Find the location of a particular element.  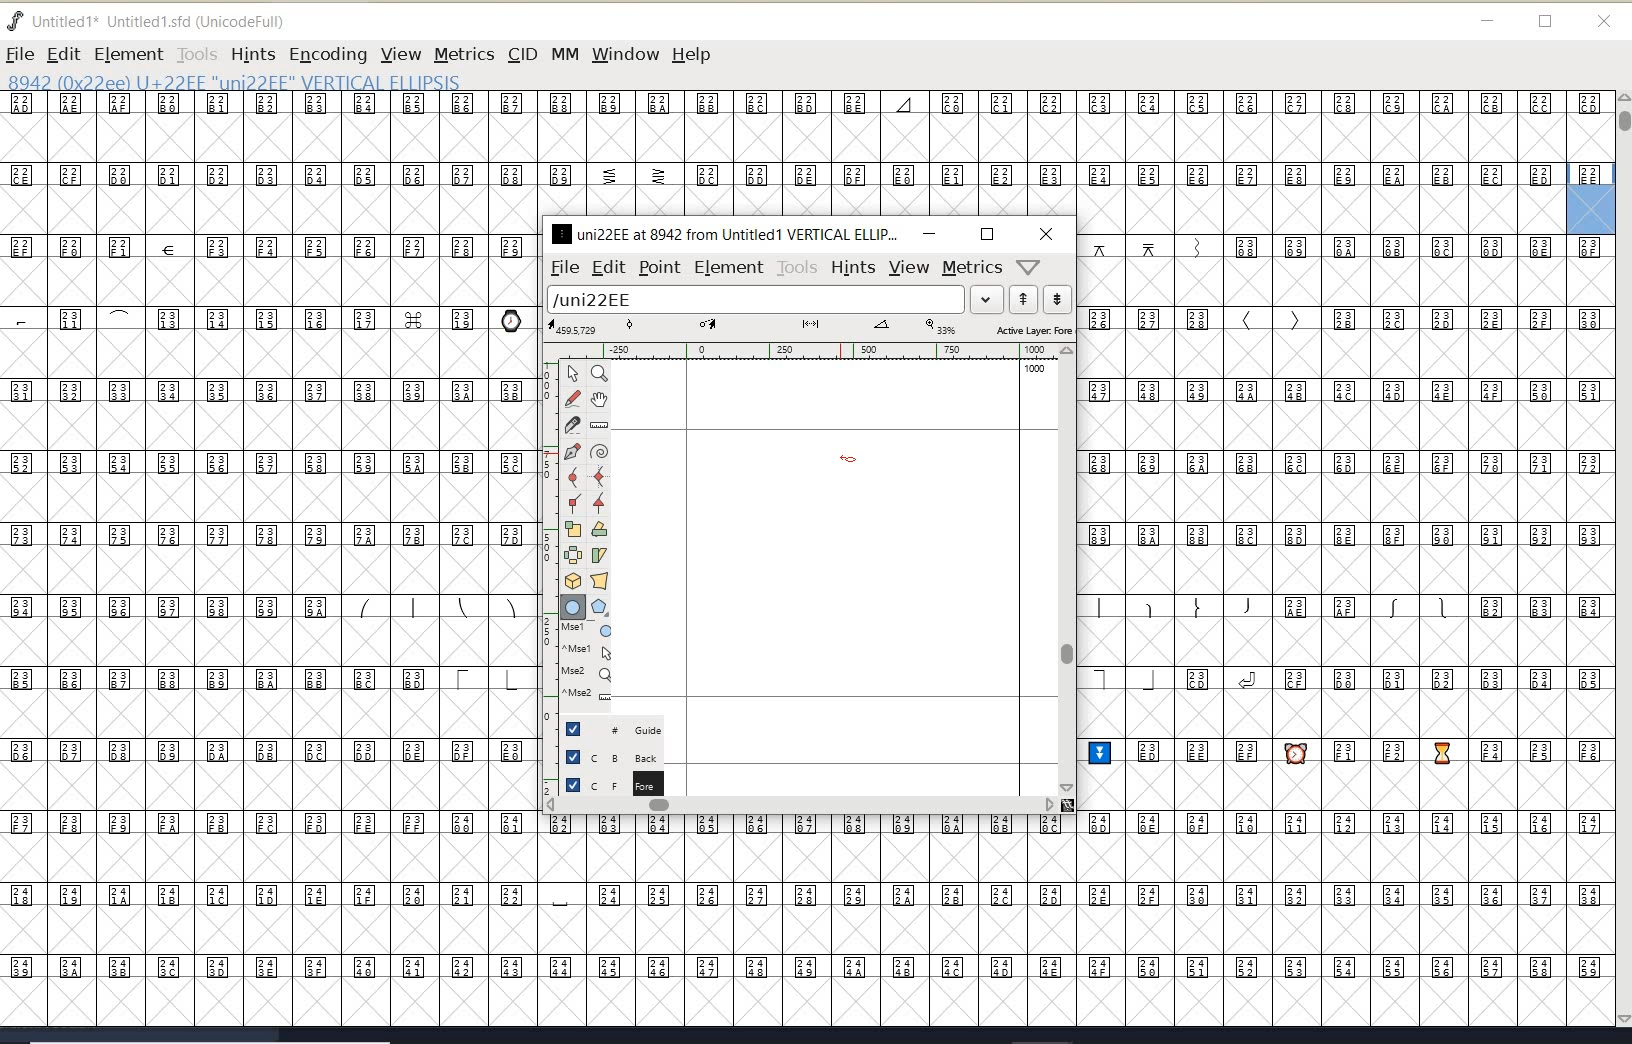

help/window is located at coordinates (1029, 265).